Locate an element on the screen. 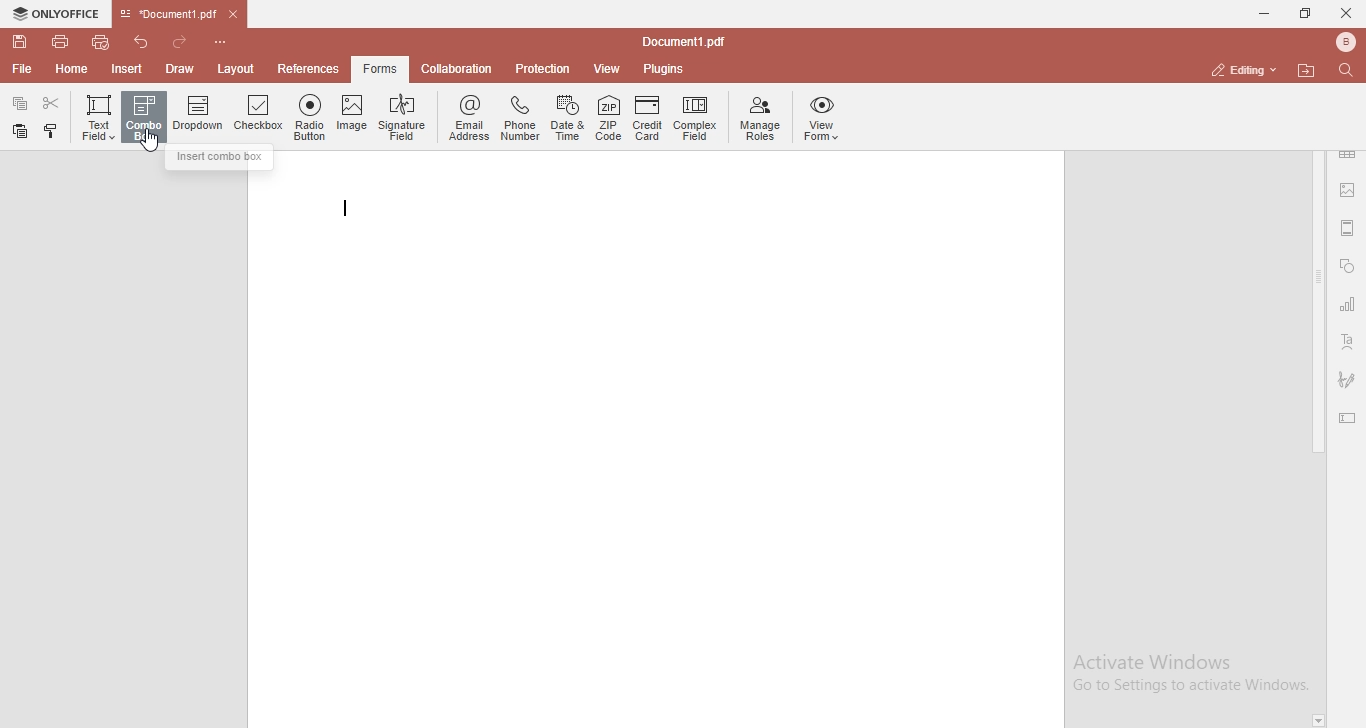 This screenshot has width=1366, height=728. redo is located at coordinates (184, 38).